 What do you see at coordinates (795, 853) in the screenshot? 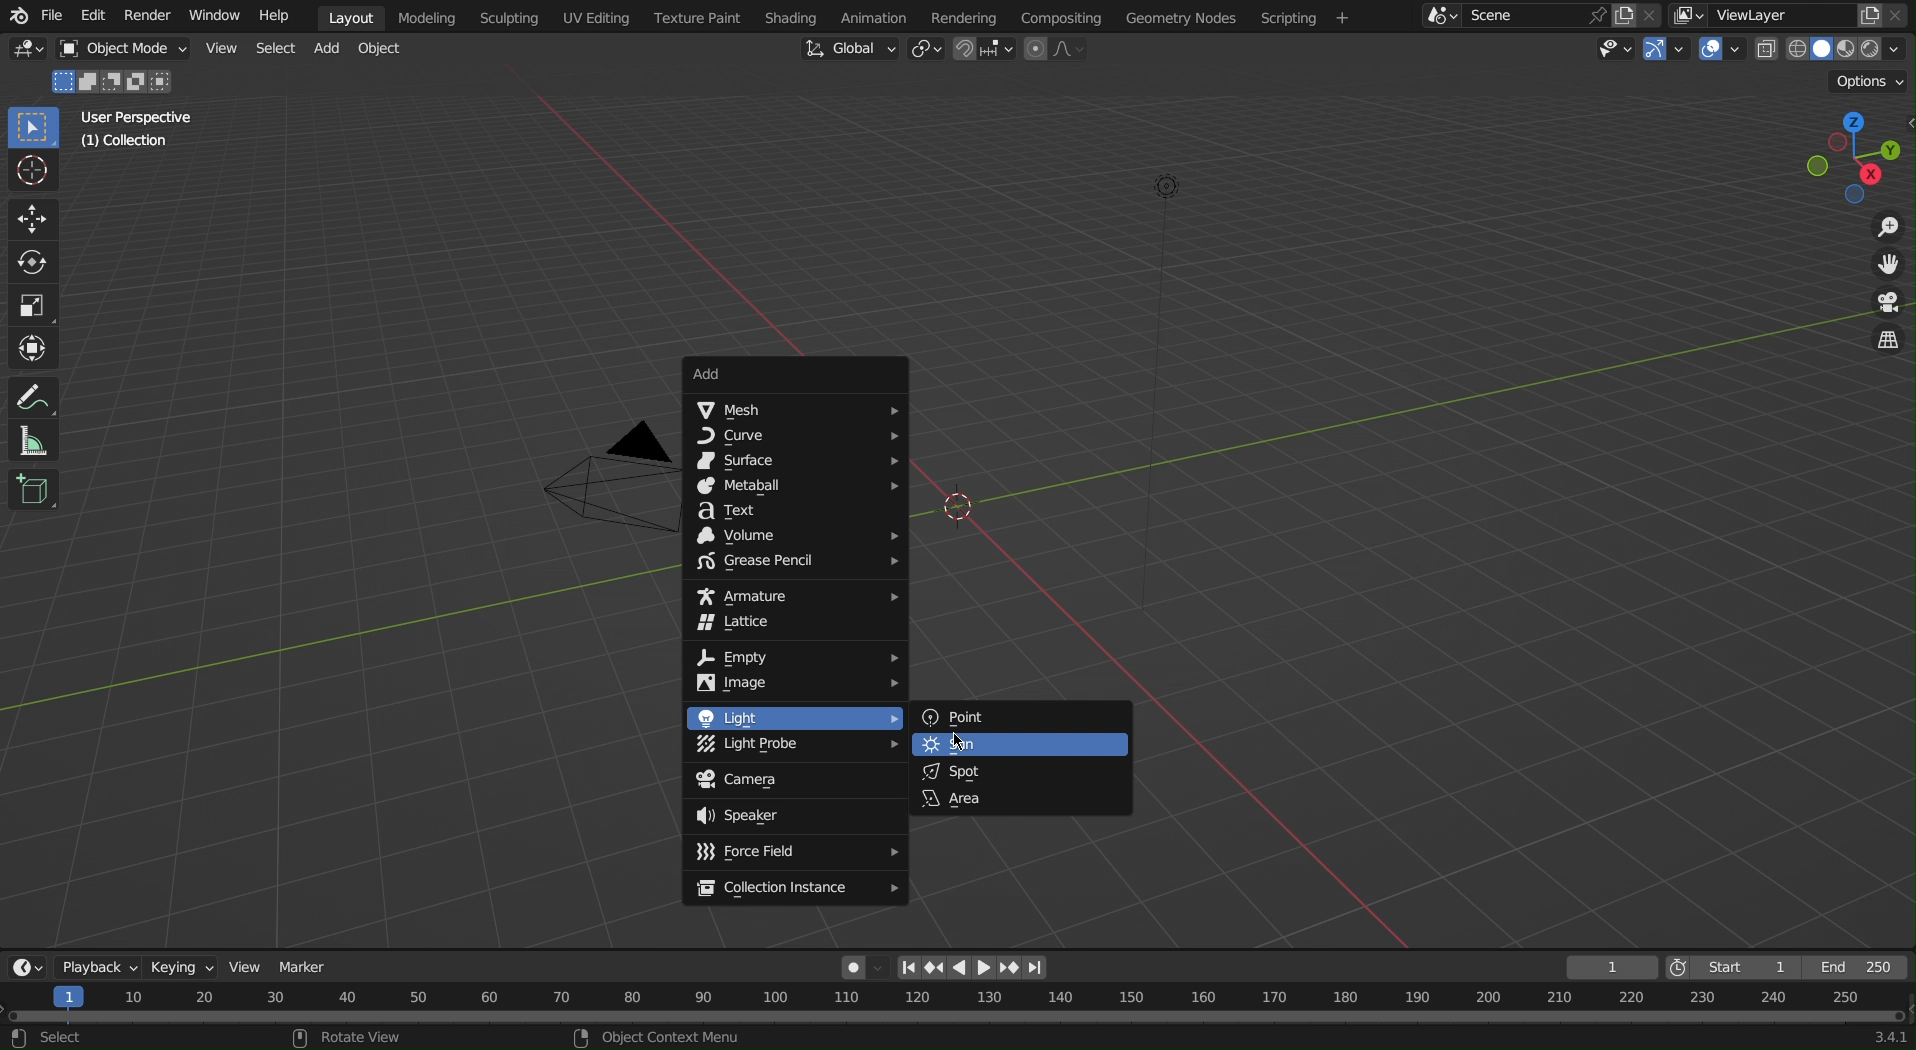
I see `Force Field` at bounding box center [795, 853].